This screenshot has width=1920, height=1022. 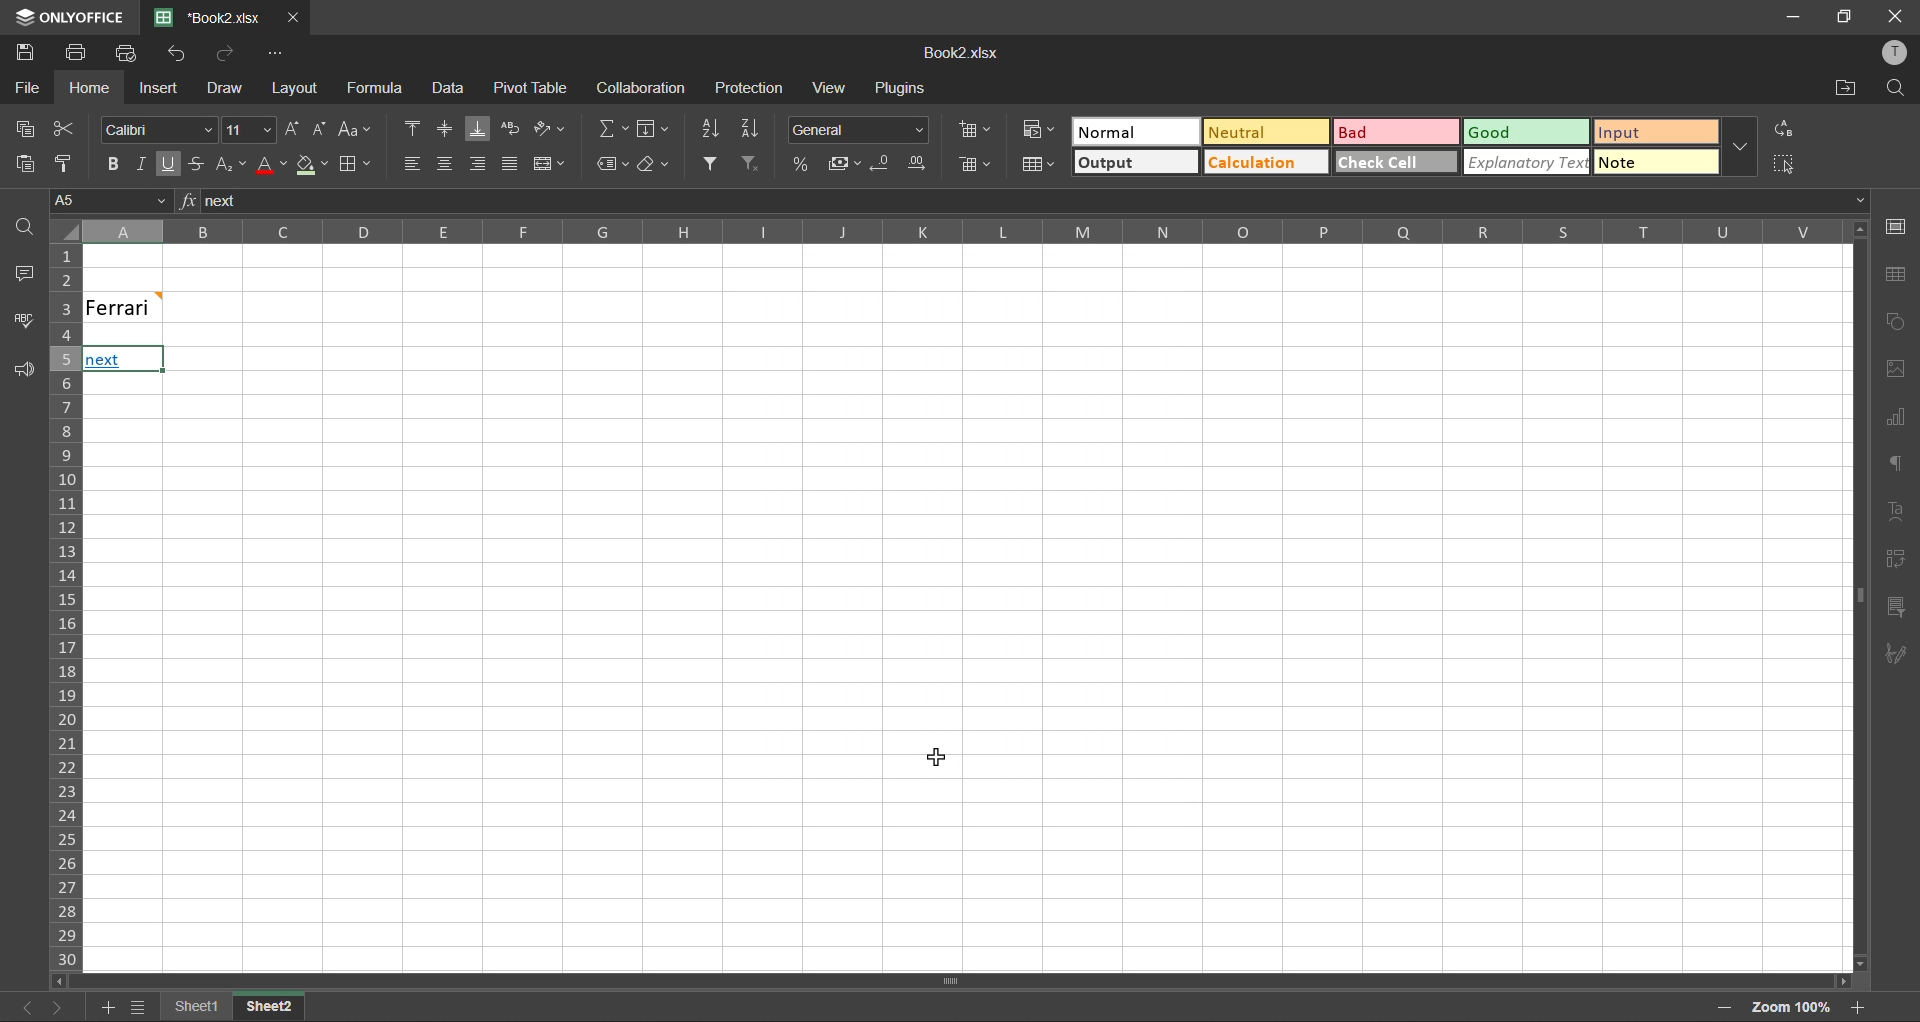 I want to click on column names, so click(x=950, y=230).